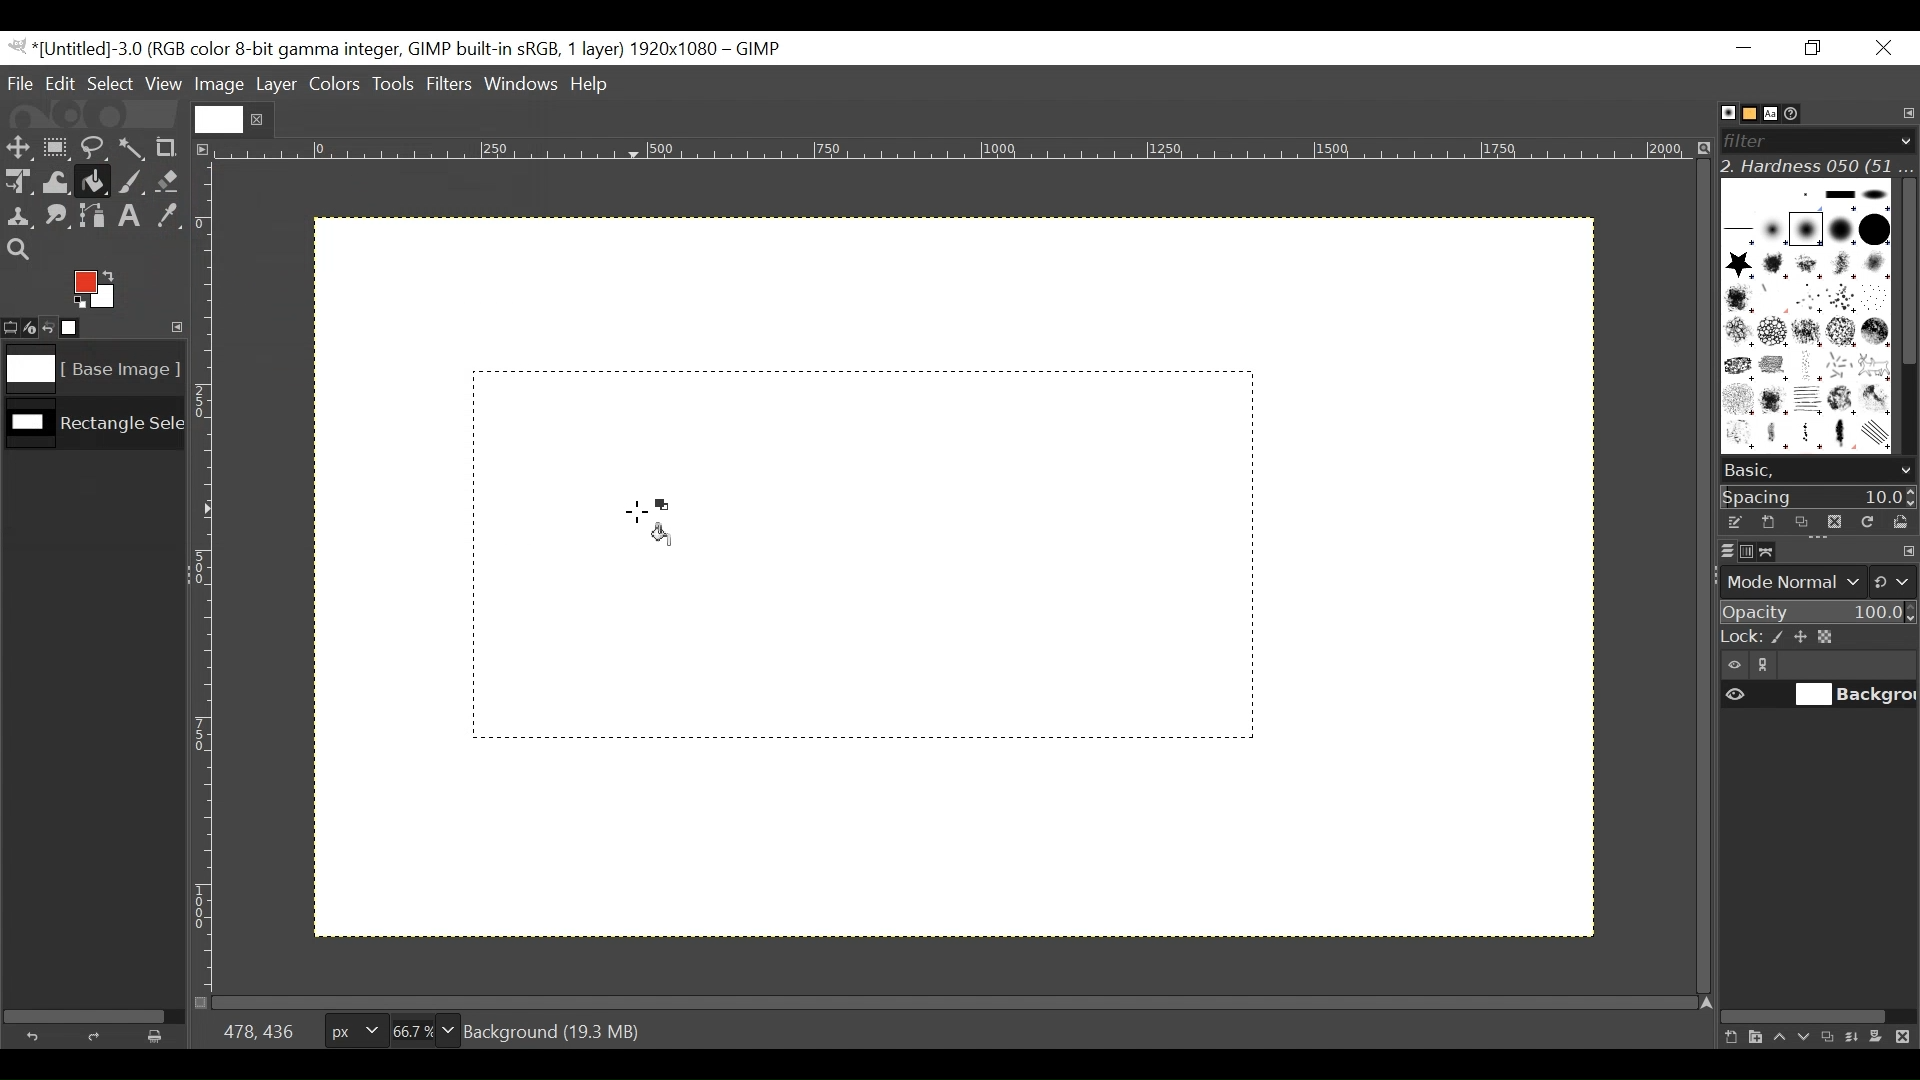  I want to click on Select by color tool, so click(135, 146).